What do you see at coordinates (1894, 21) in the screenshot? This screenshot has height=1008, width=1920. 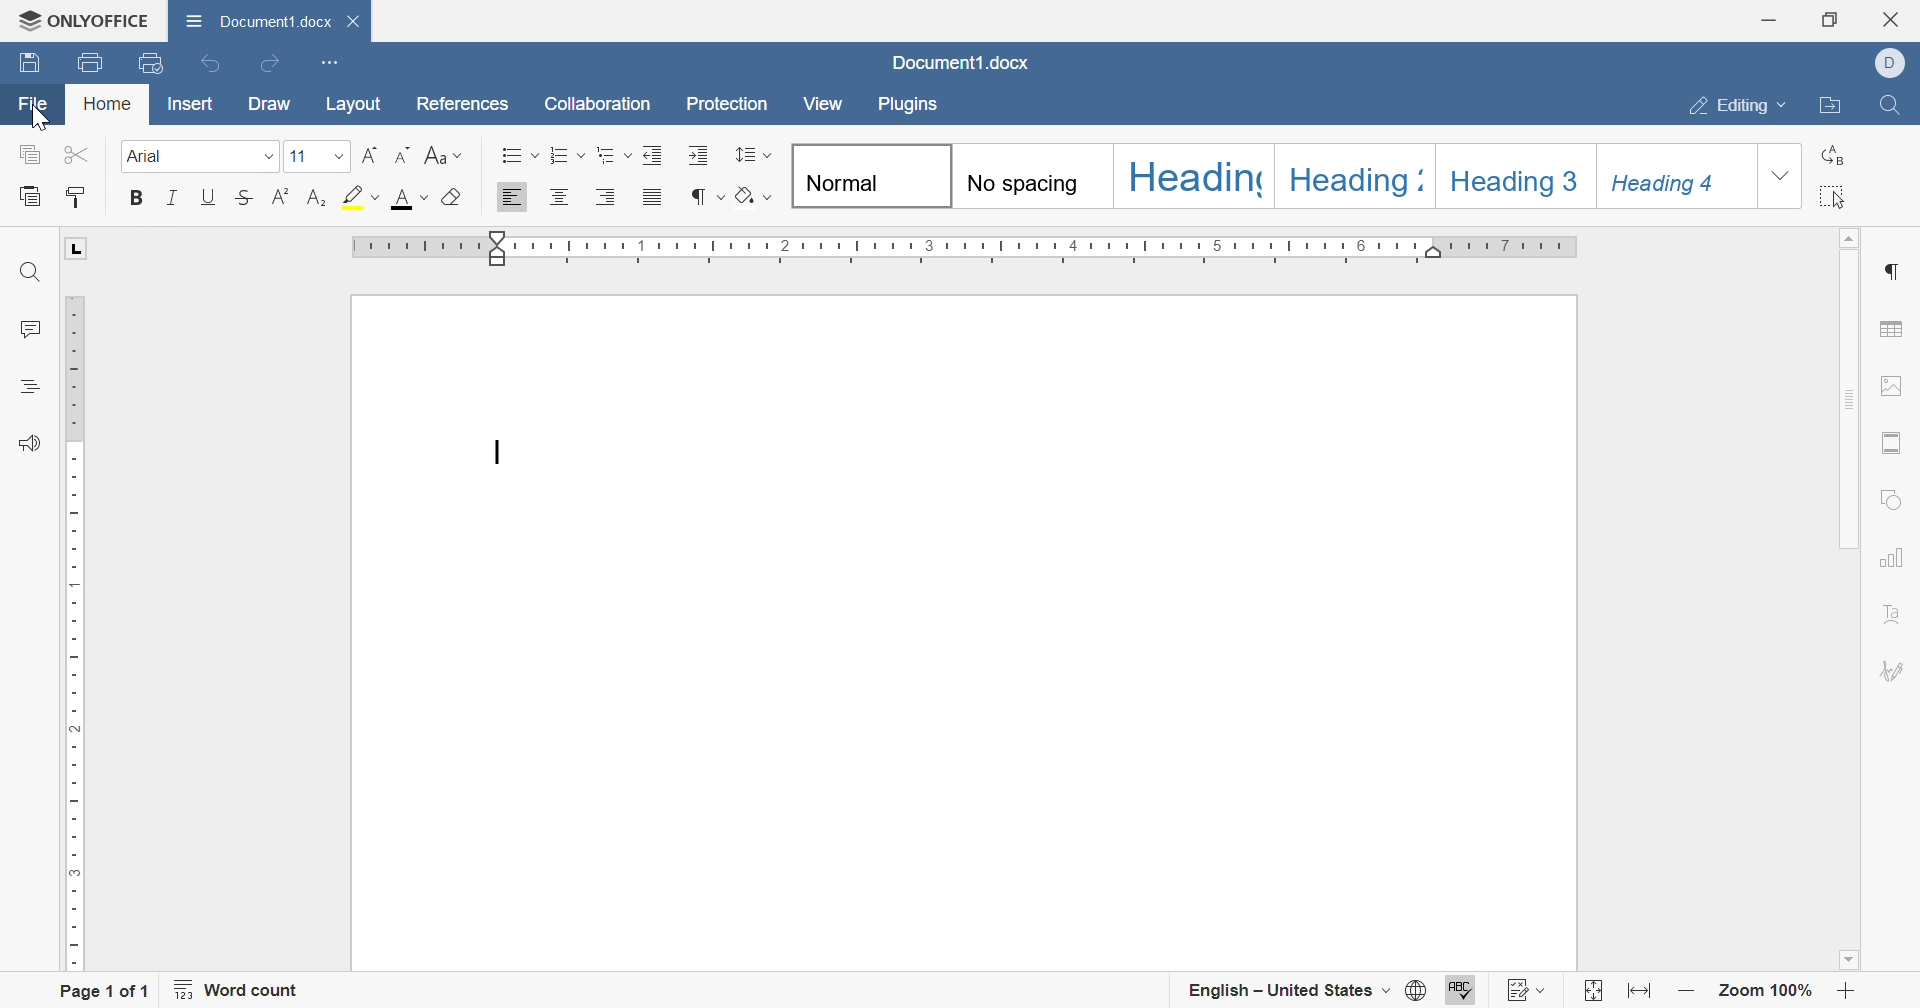 I see `close` at bounding box center [1894, 21].